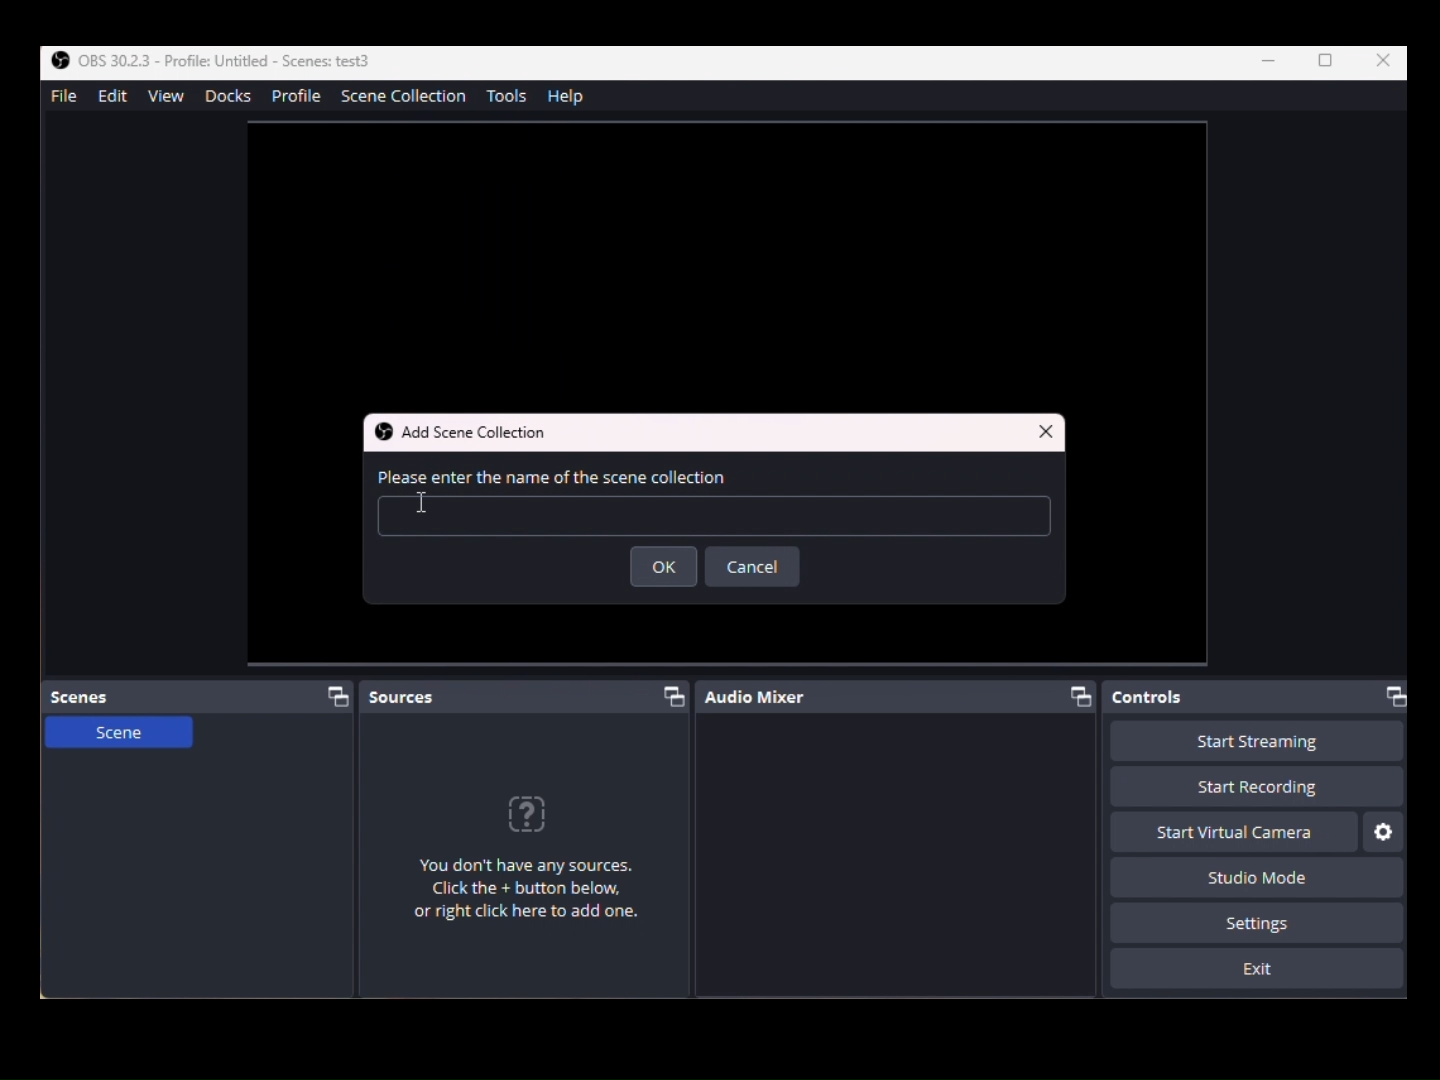 The width and height of the screenshot is (1440, 1080). I want to click on Audio Mixer, so click(903, 698).